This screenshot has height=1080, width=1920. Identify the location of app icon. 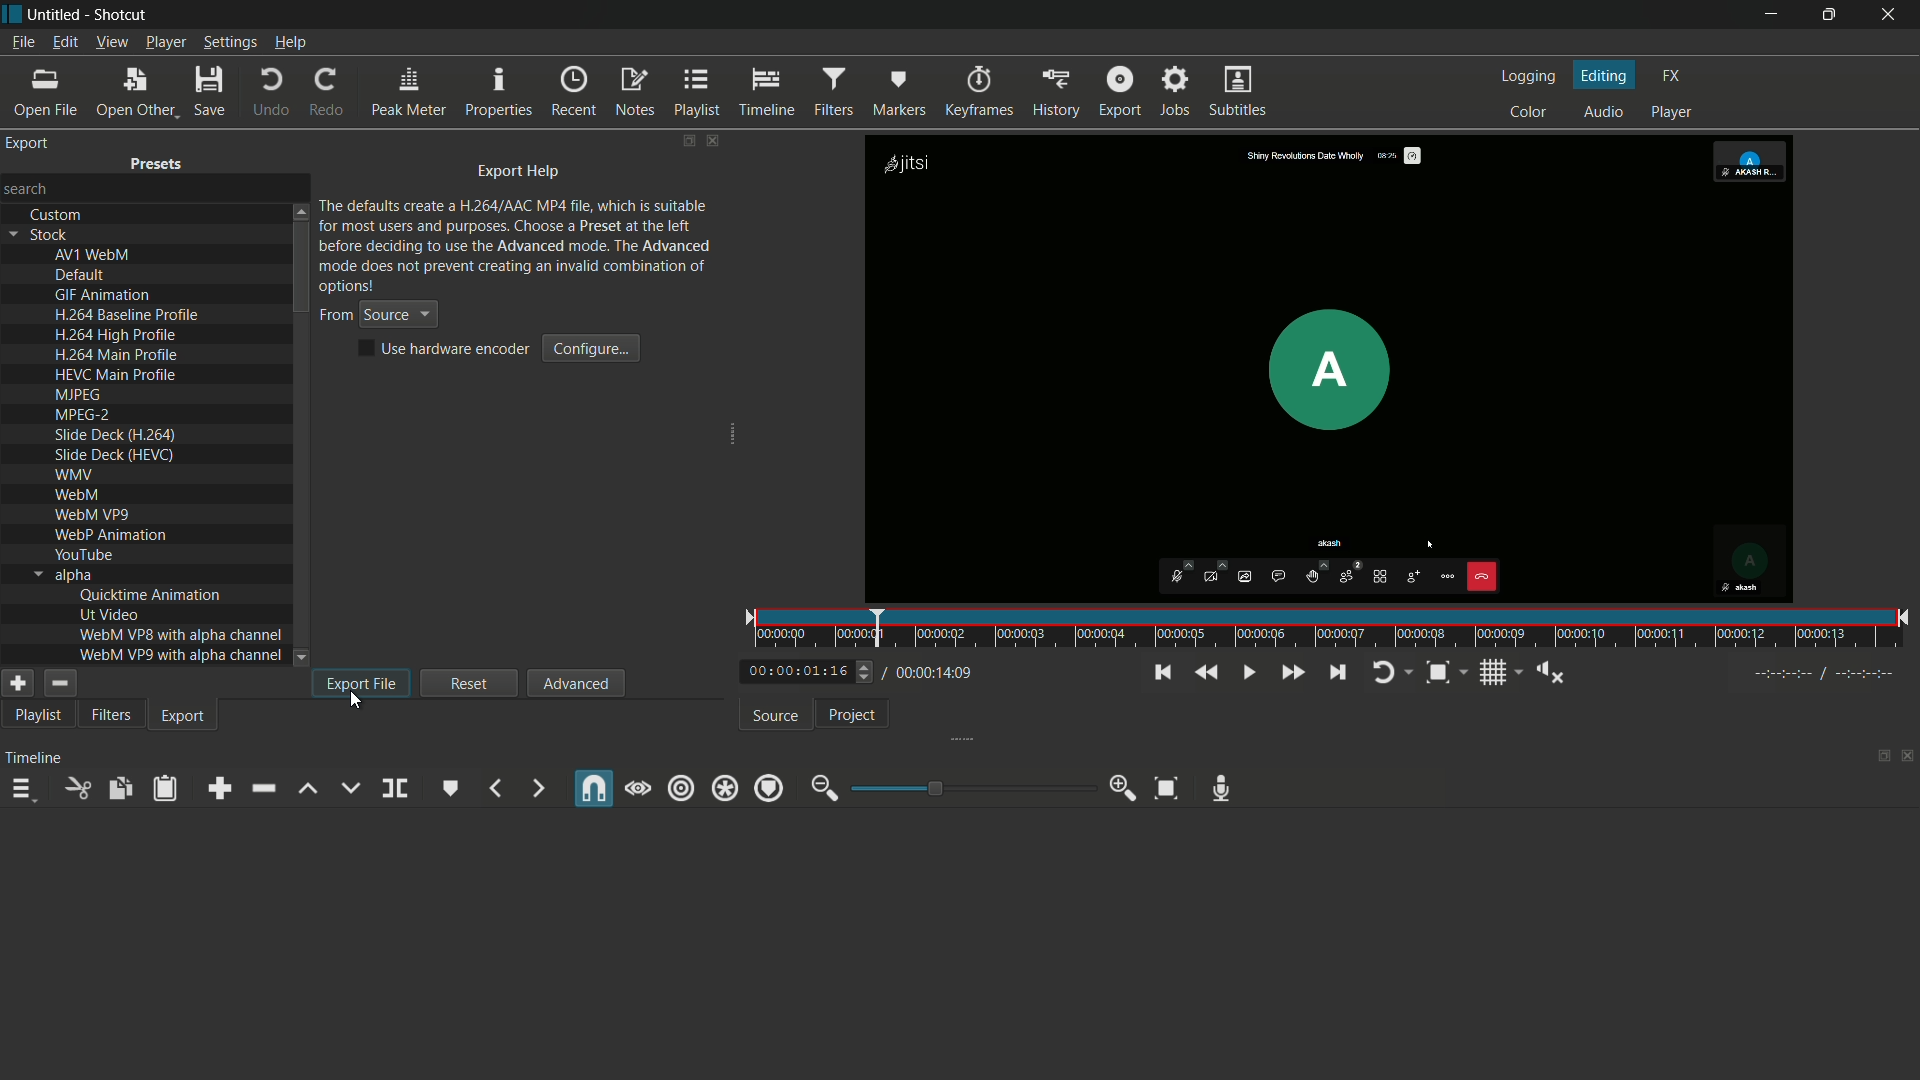
(12, 12).